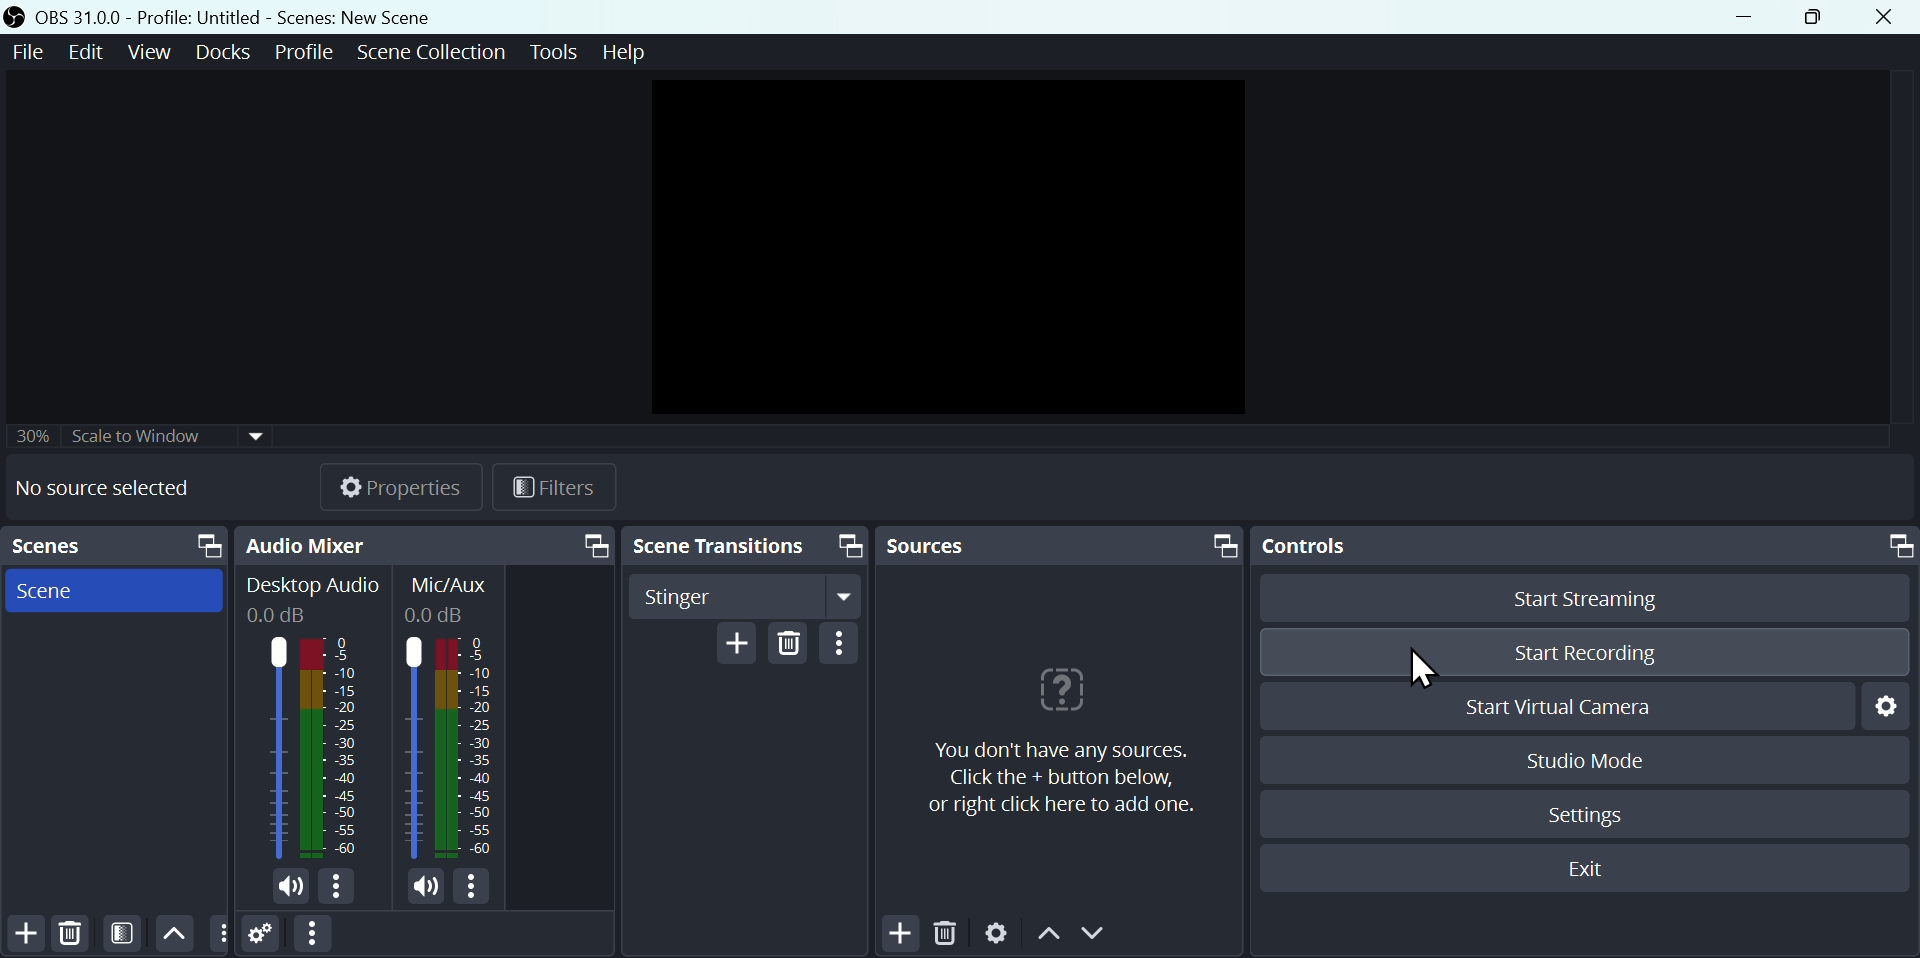  I want to click on options, so click(472, 889).